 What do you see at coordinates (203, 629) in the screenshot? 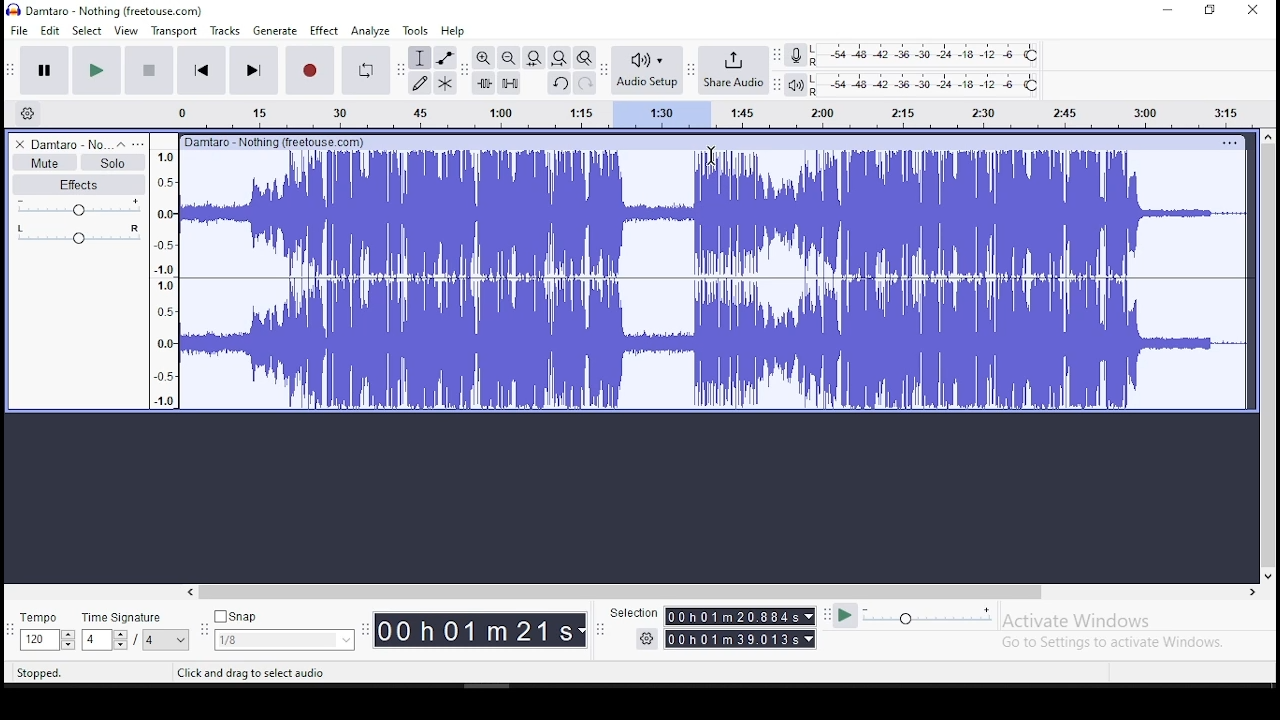
I see `` at bounding box center [203, 629].